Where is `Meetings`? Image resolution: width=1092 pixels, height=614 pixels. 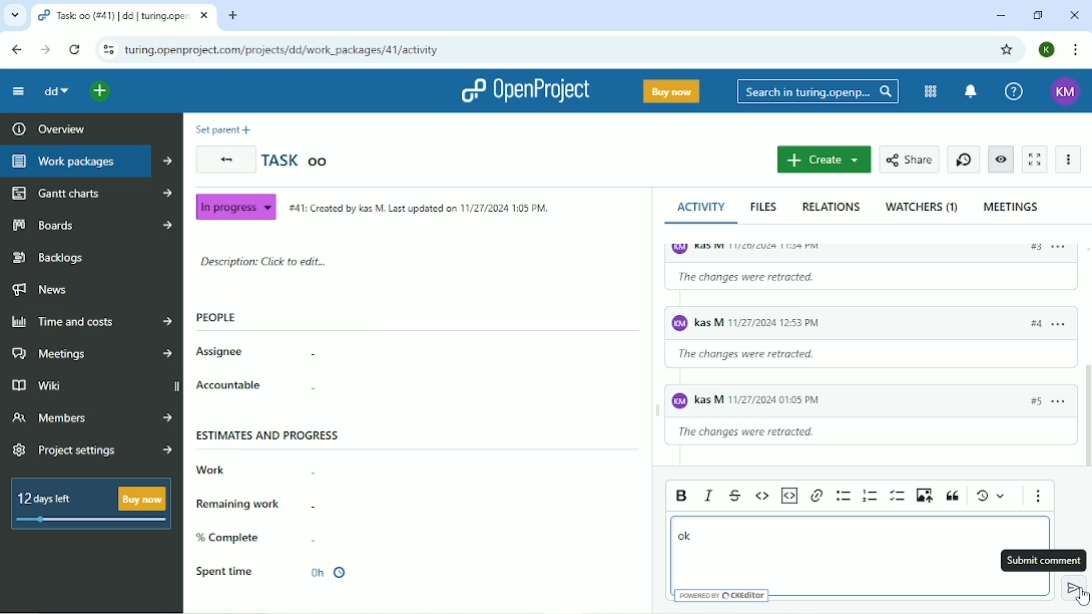 Meetings is located at coordinates (1012, 206).